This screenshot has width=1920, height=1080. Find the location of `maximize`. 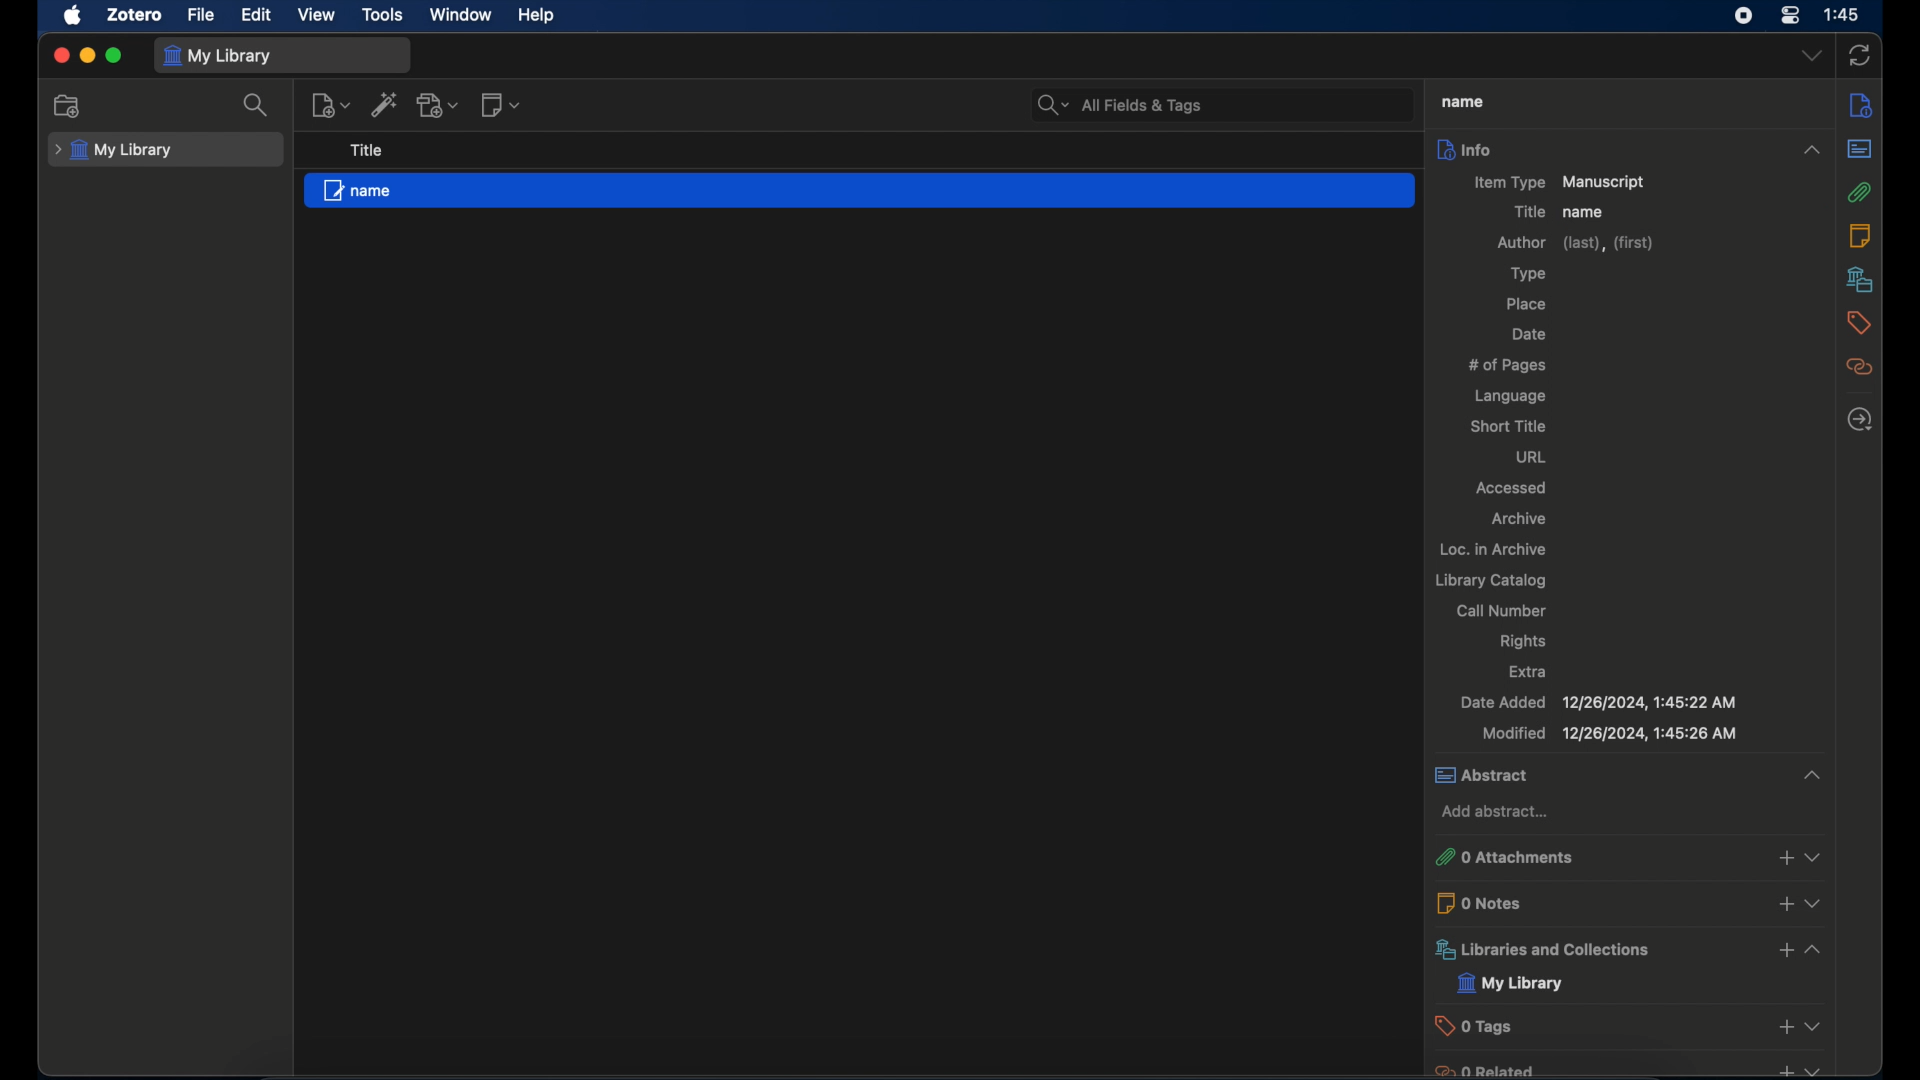

maximize is located at coordinates (114, 56).